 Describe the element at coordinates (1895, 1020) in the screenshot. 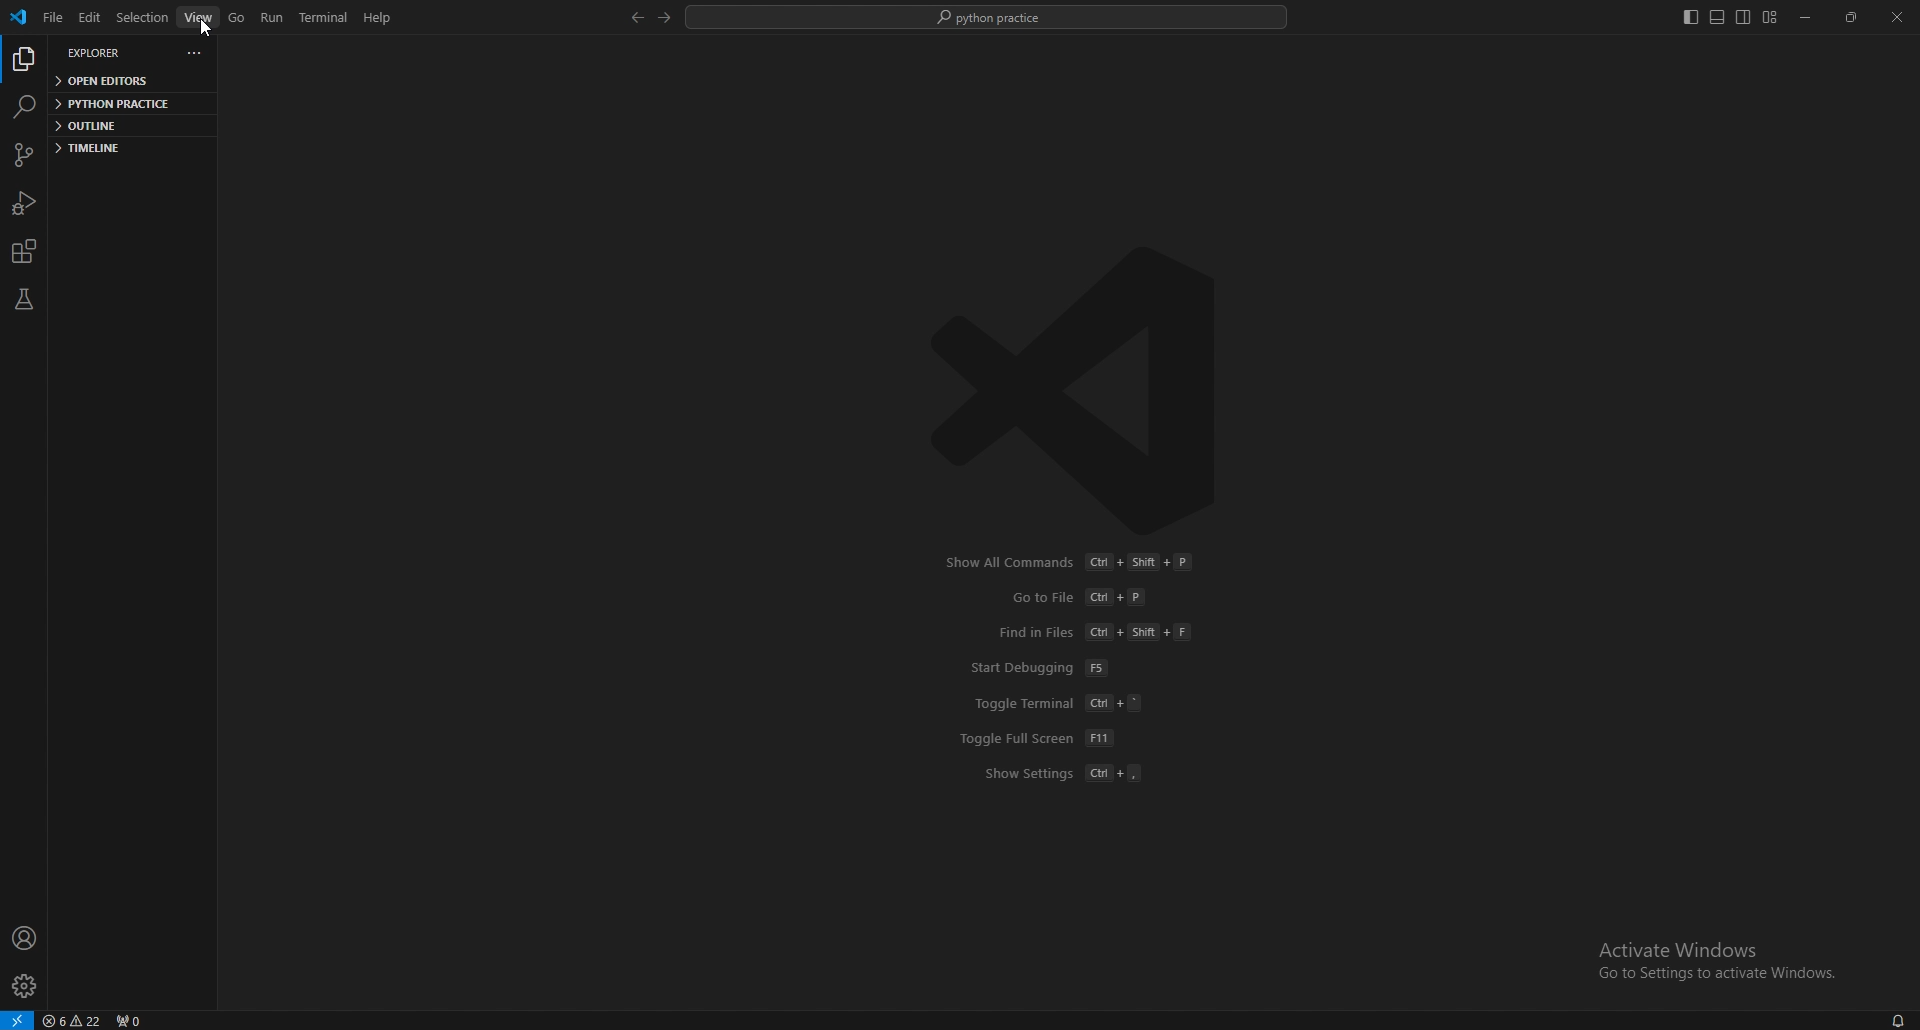

I see `notifications` at that location.